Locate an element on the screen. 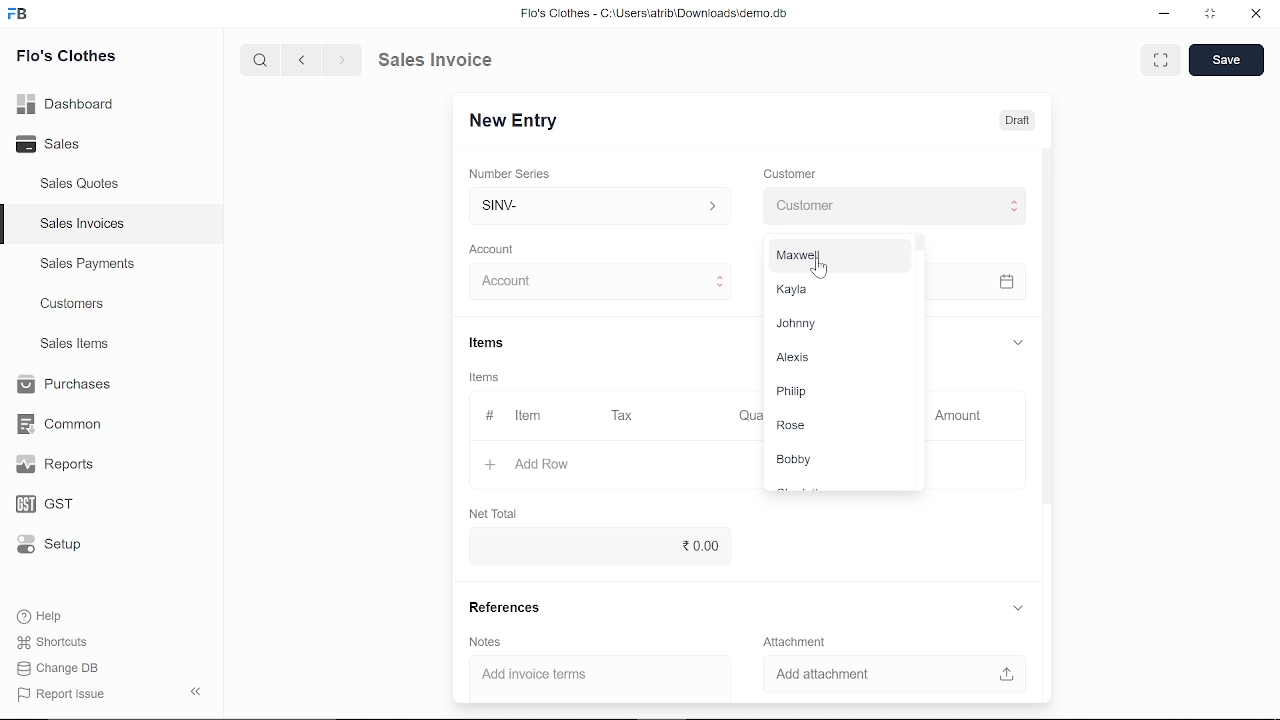 The height and width of the screenshot is (720, 1280). Add Row is located at coordinates (529, 465).